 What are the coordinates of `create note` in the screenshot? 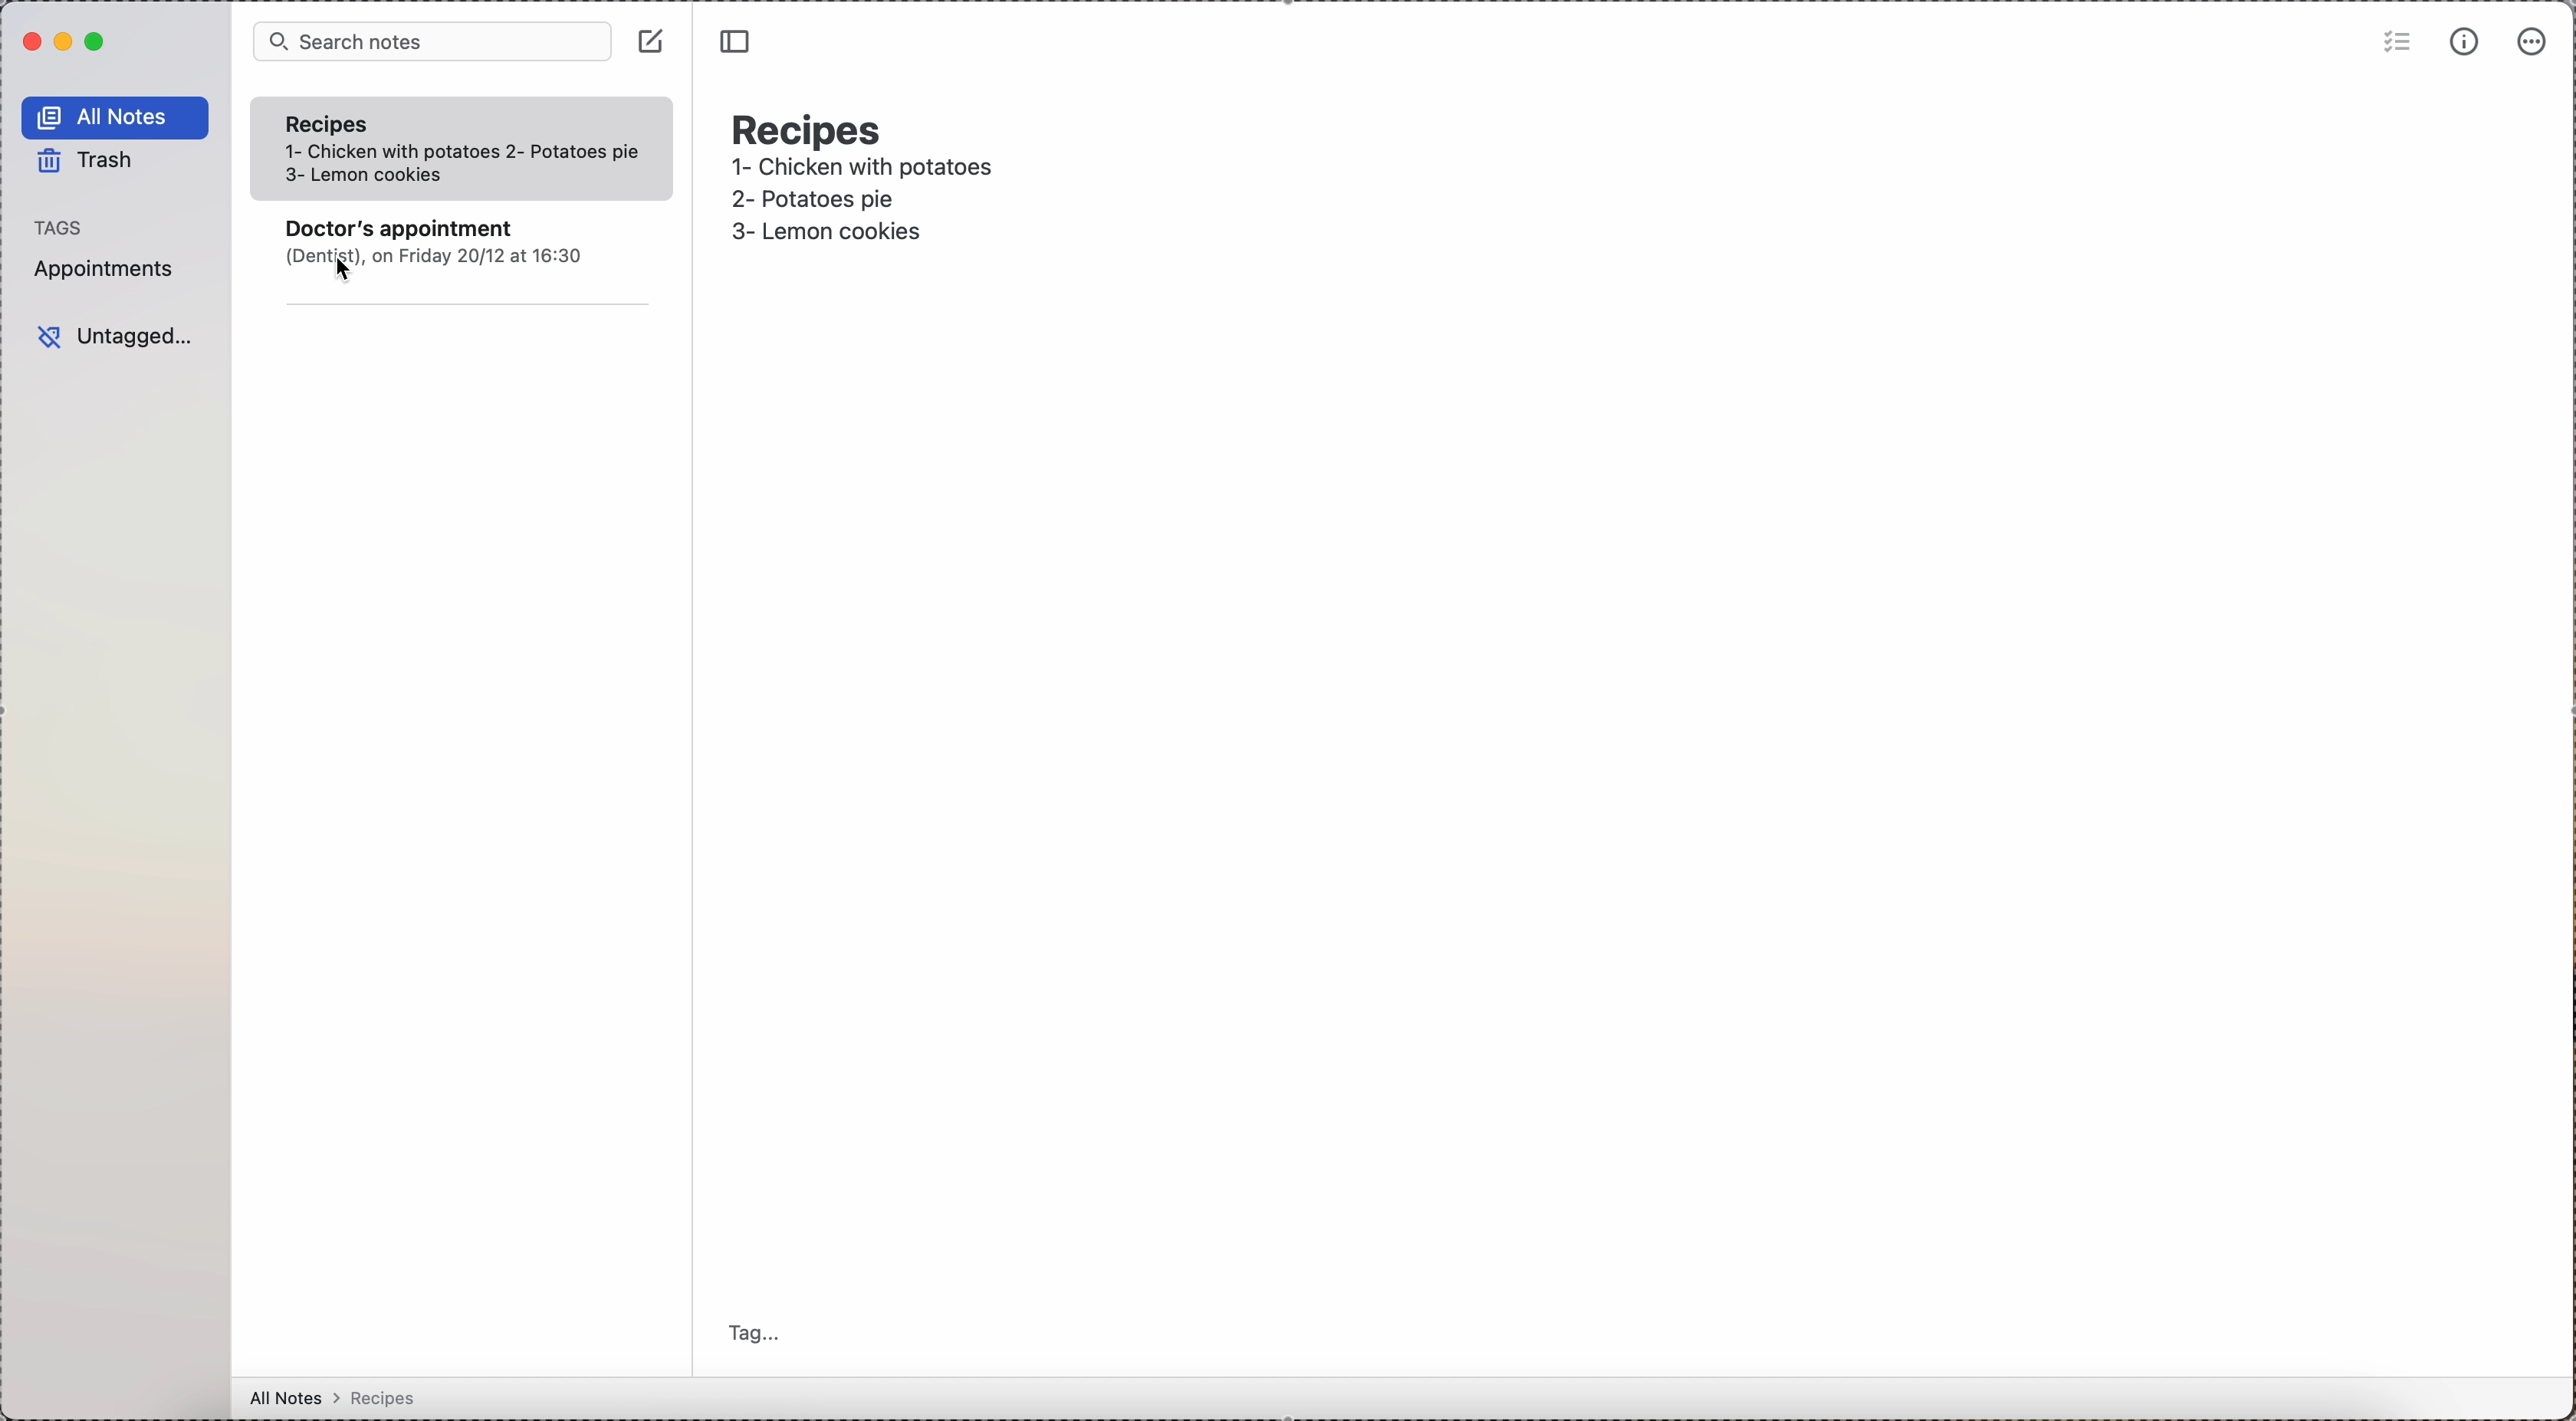 It's located at (653, 43).